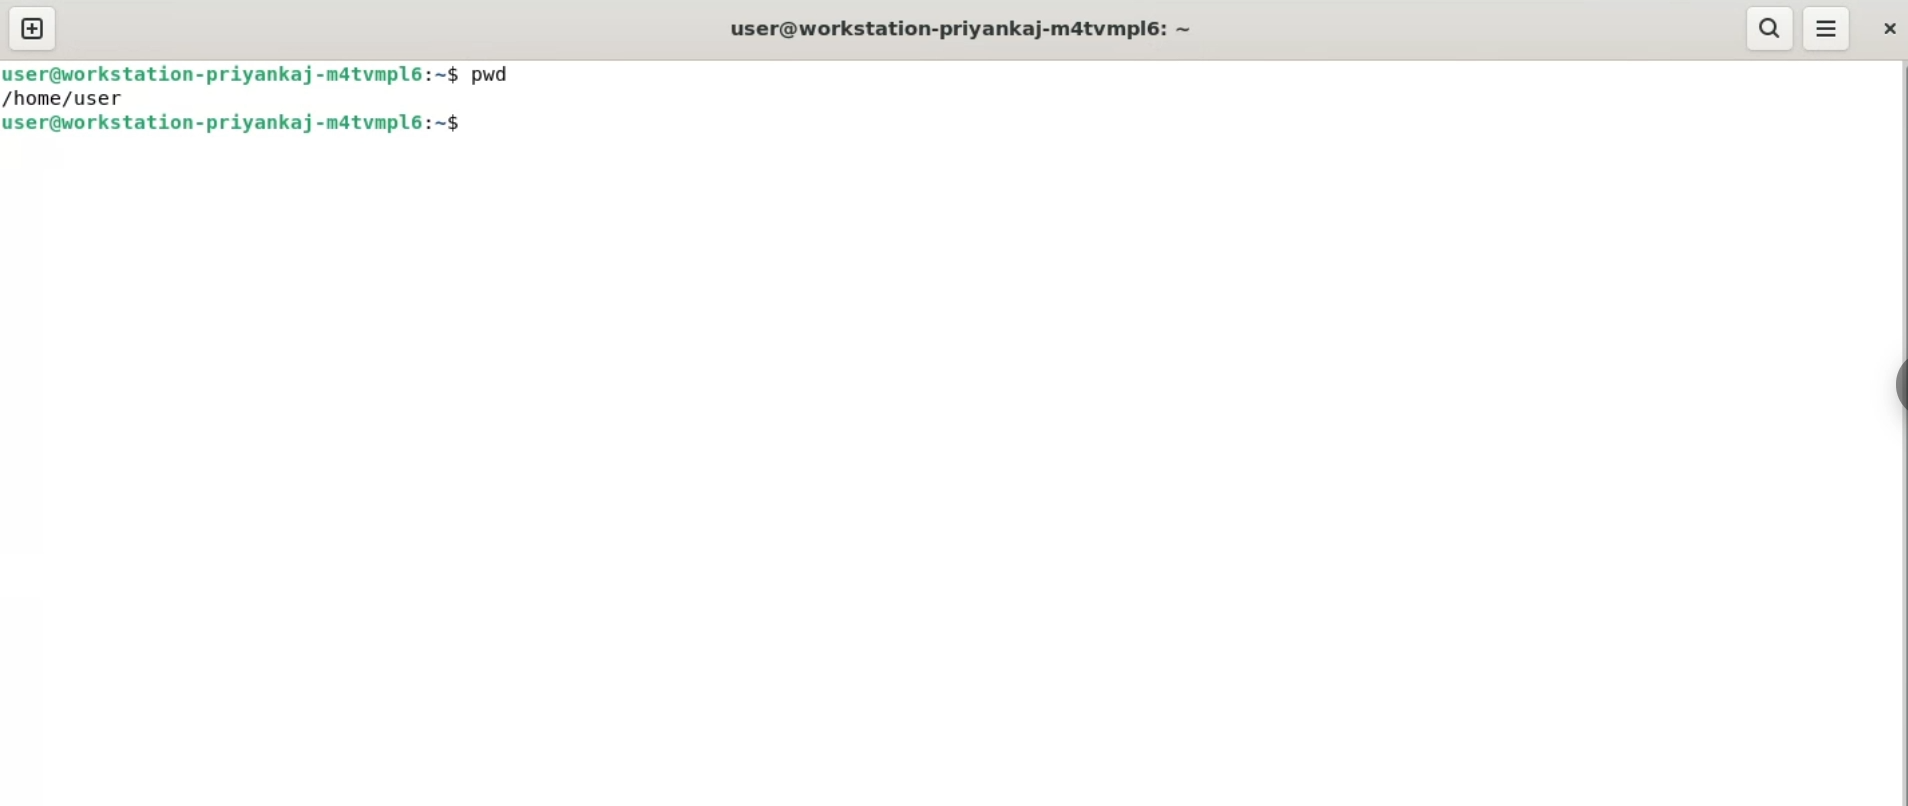  Describe the element at coordinates (1891, 24) in the screenshot. I see `close` at that location.